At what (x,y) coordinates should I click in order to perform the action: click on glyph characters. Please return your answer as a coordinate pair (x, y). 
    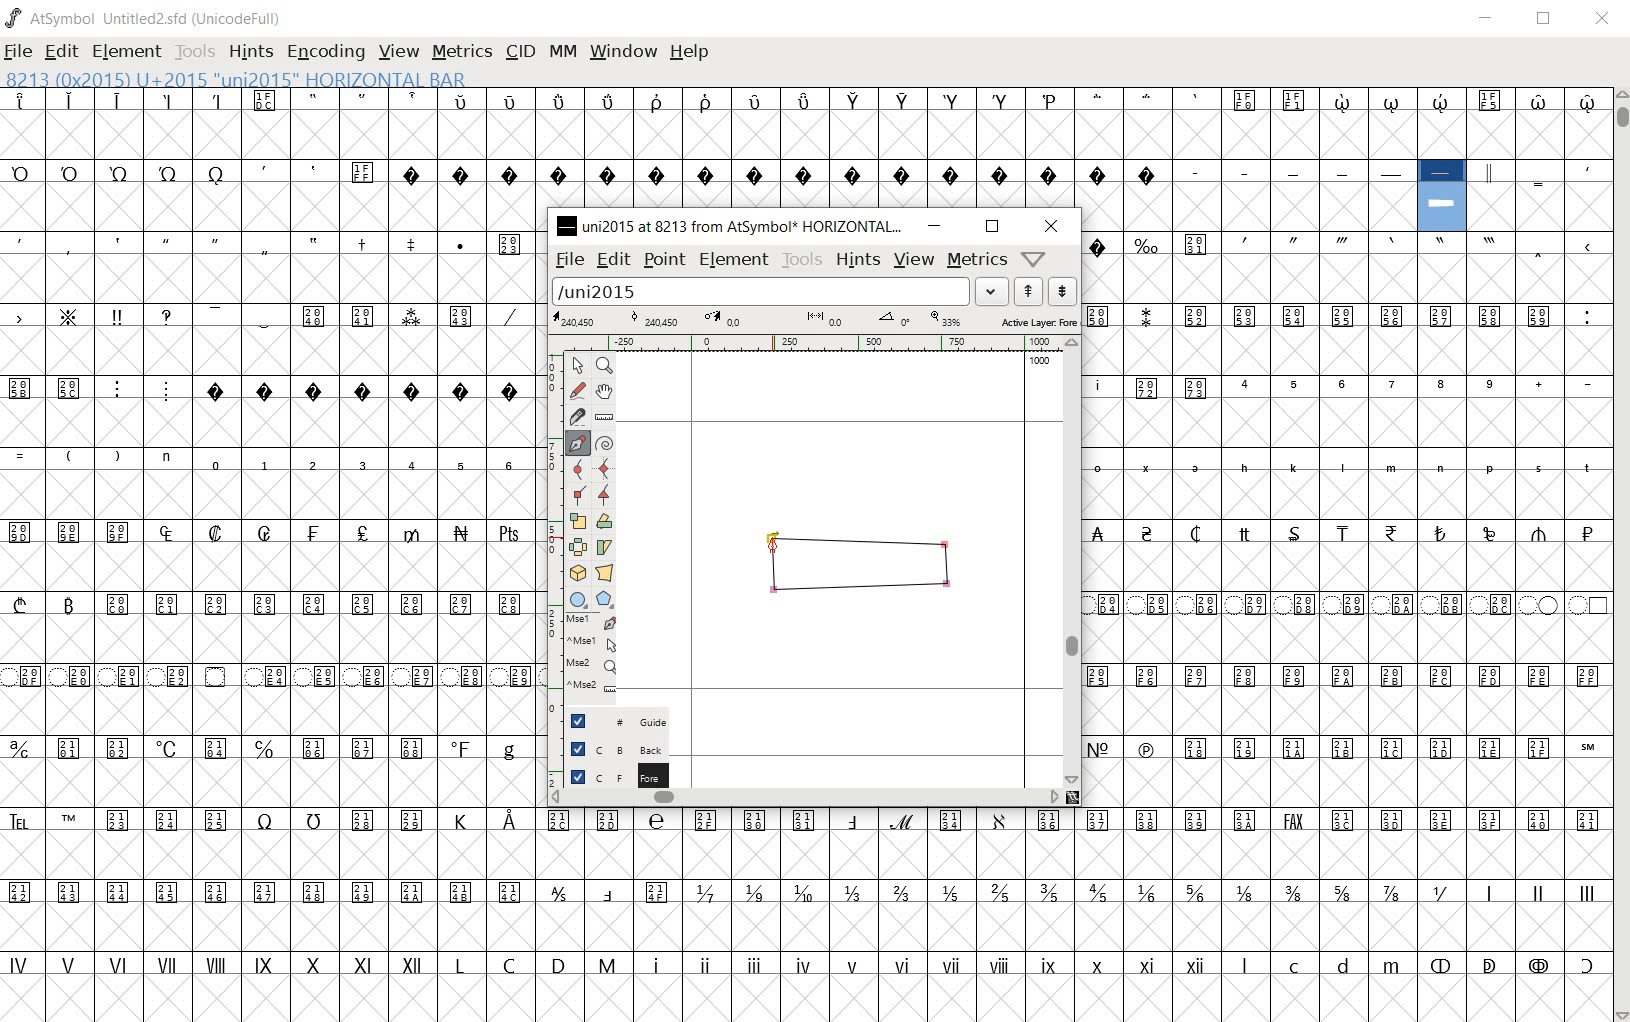
    Looking at the image, I should click on (1076, 913).